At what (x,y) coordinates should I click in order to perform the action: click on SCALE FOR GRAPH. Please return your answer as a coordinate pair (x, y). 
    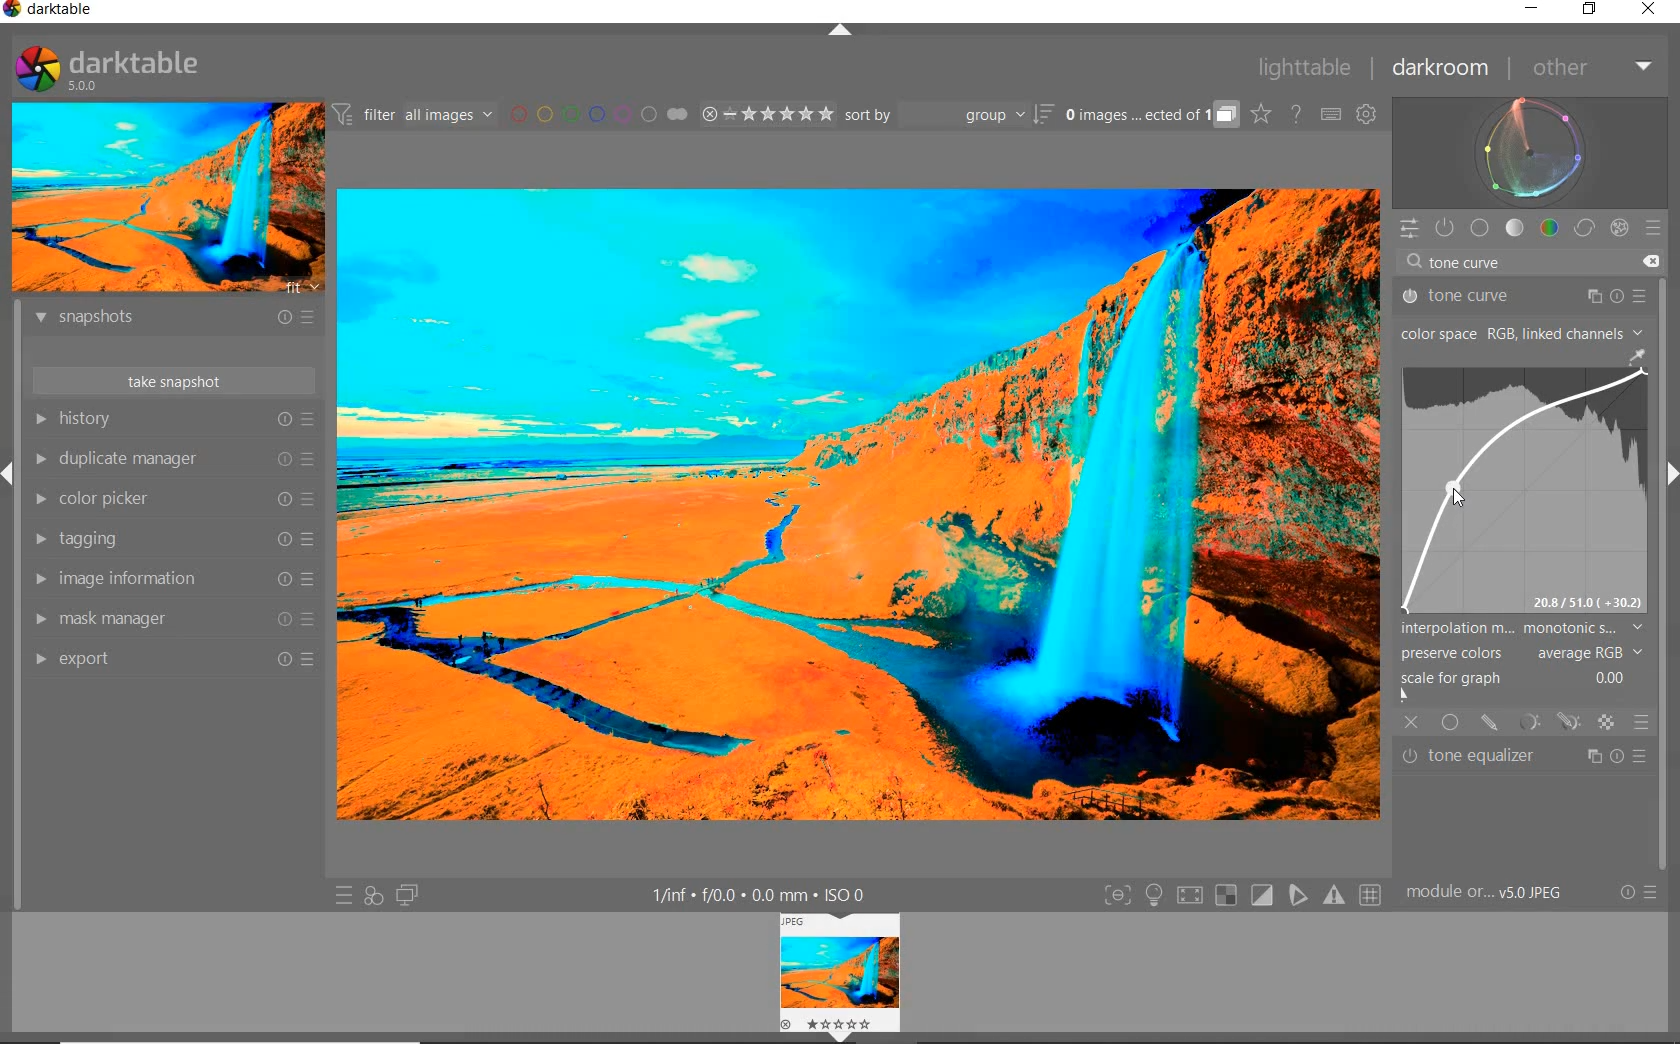
    Looking at the image, I should click on (1516, 688).